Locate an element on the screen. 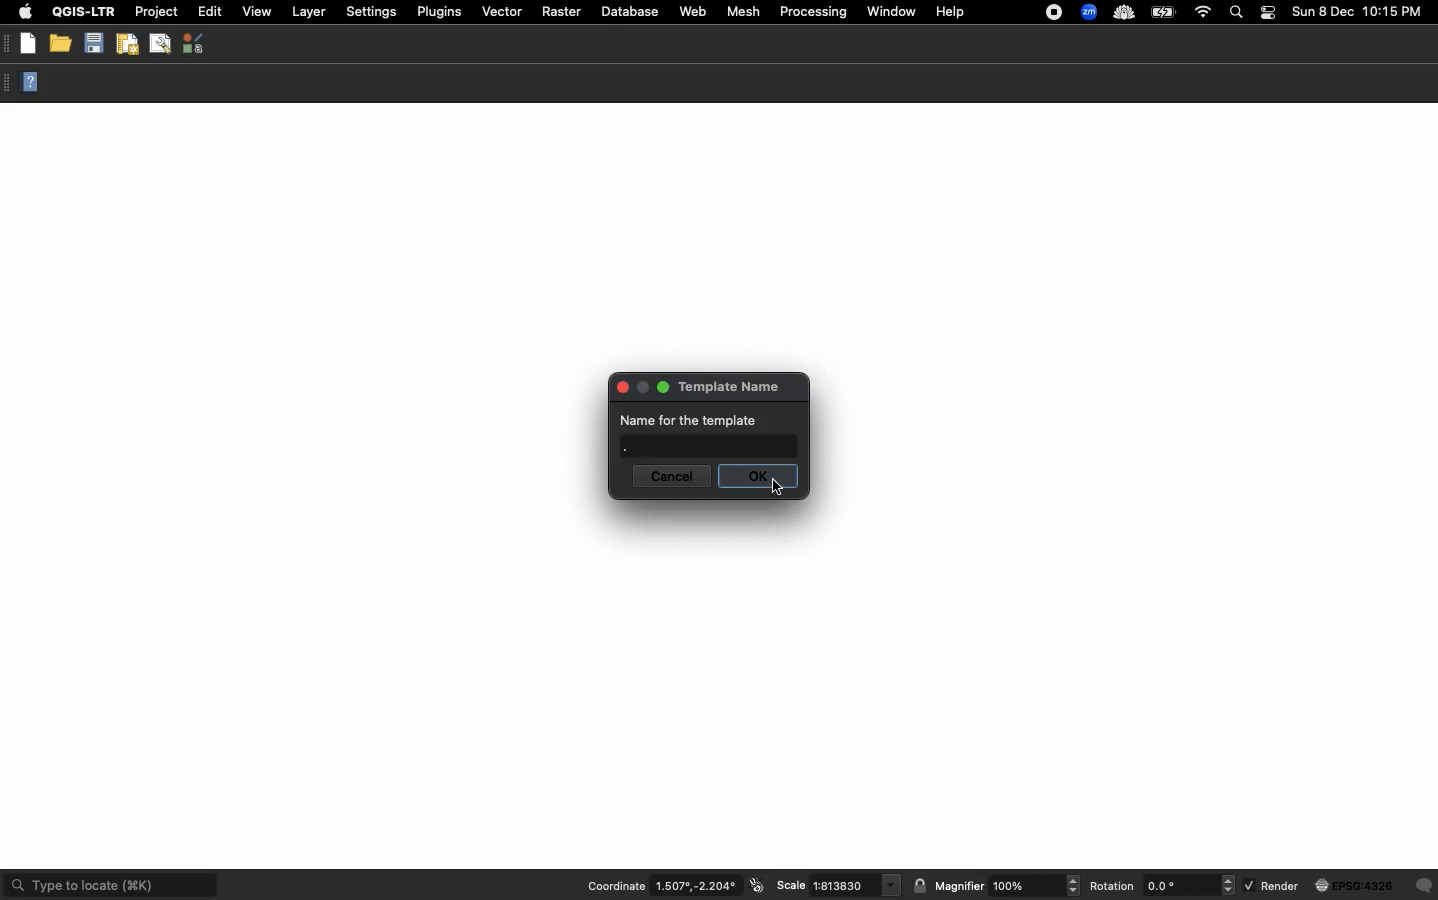  OK is located at coordinates (758, 476).